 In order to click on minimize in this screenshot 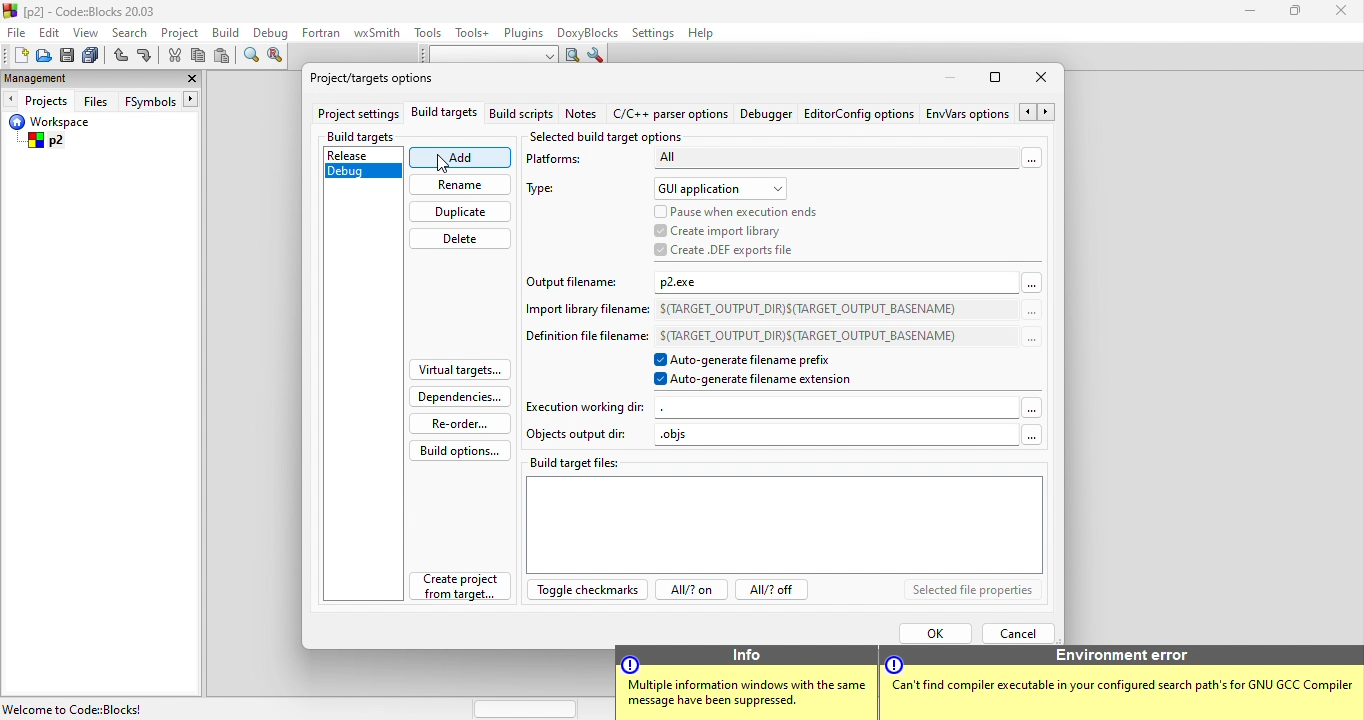, I will do `click(950, 78)`.